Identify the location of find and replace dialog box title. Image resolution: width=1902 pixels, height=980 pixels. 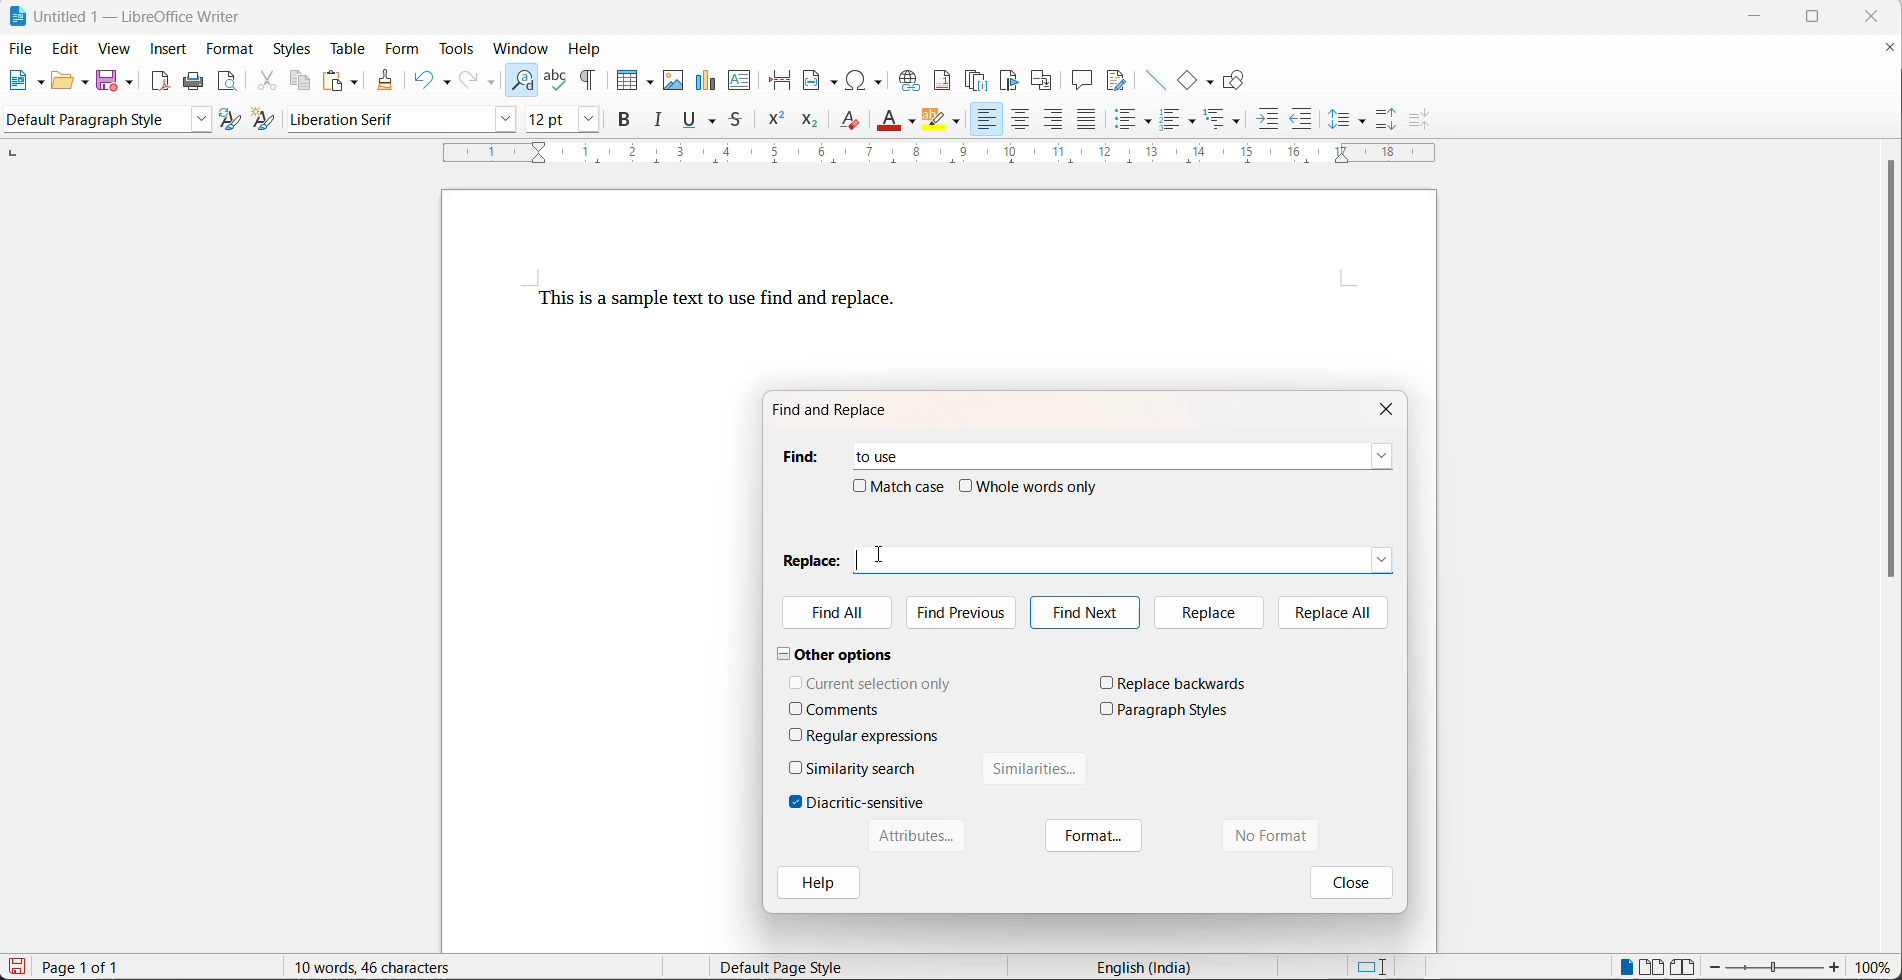
(841, 410).